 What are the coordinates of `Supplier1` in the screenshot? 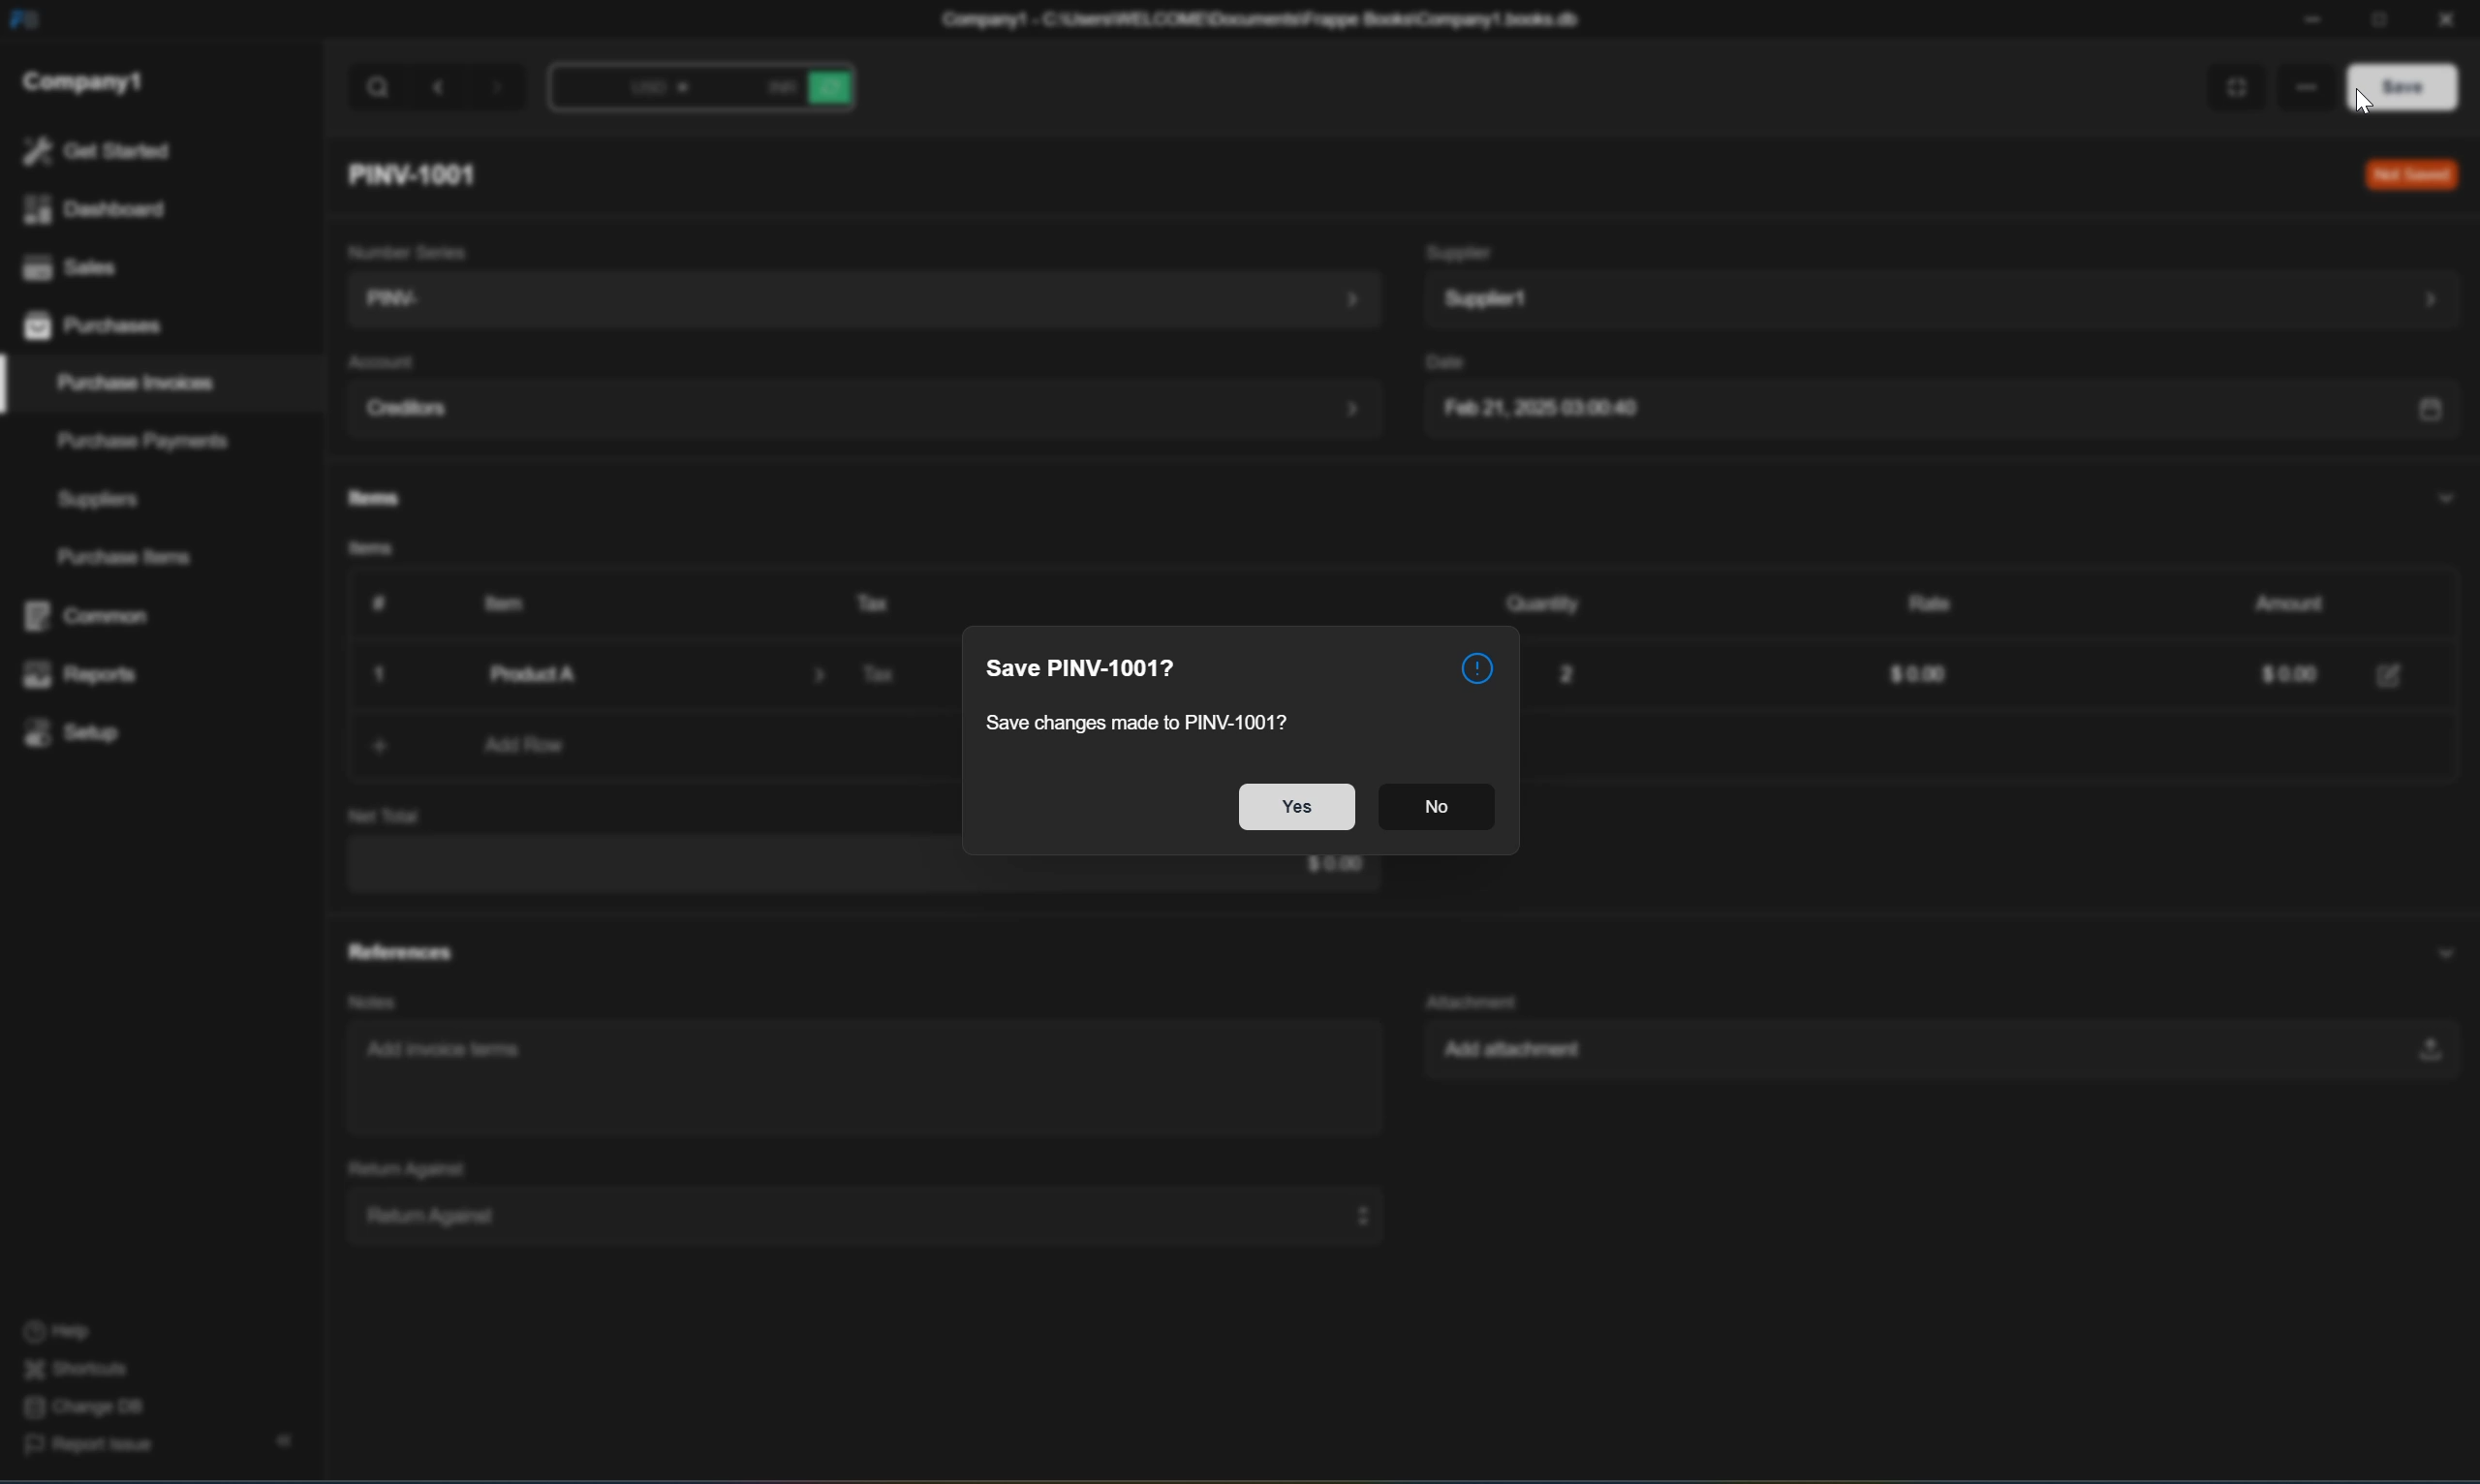 It's located at (1938, 298).